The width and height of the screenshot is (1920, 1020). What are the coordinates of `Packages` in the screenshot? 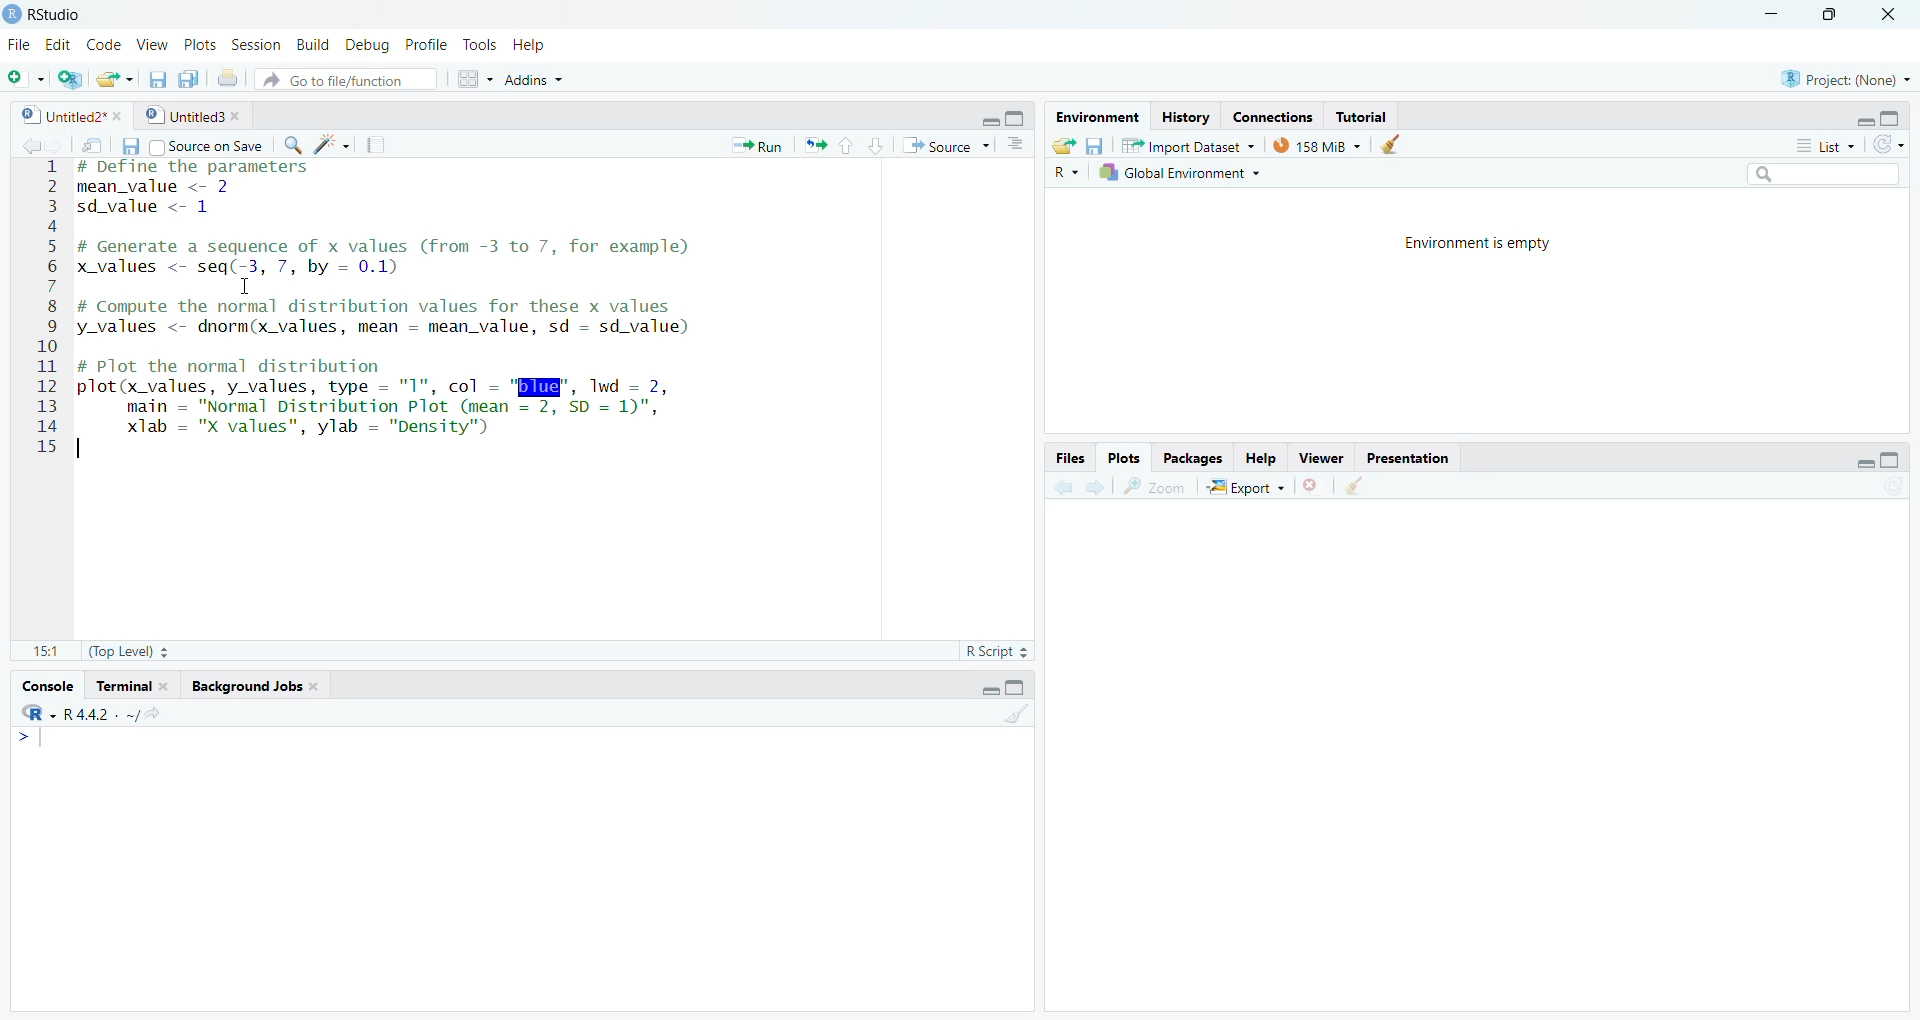 It's located at (1190, 457).